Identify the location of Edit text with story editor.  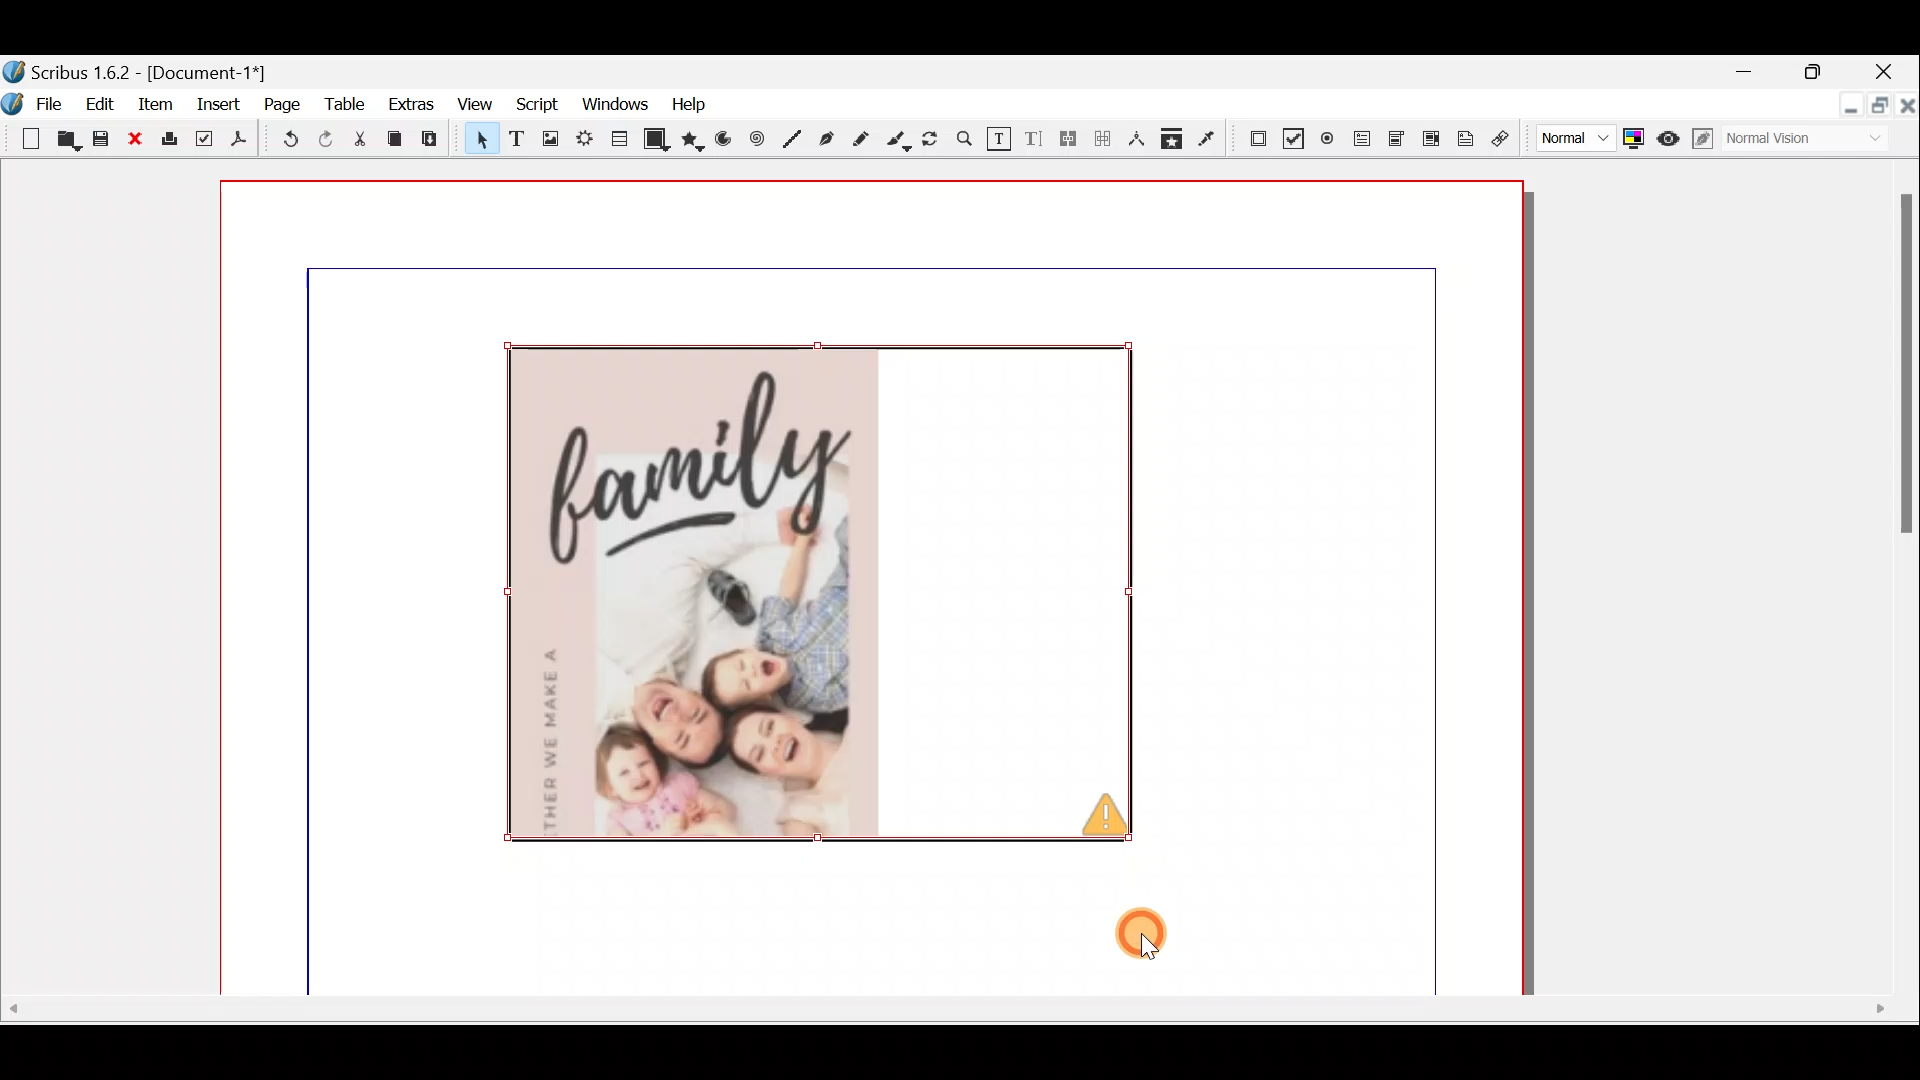
(1035, 137).